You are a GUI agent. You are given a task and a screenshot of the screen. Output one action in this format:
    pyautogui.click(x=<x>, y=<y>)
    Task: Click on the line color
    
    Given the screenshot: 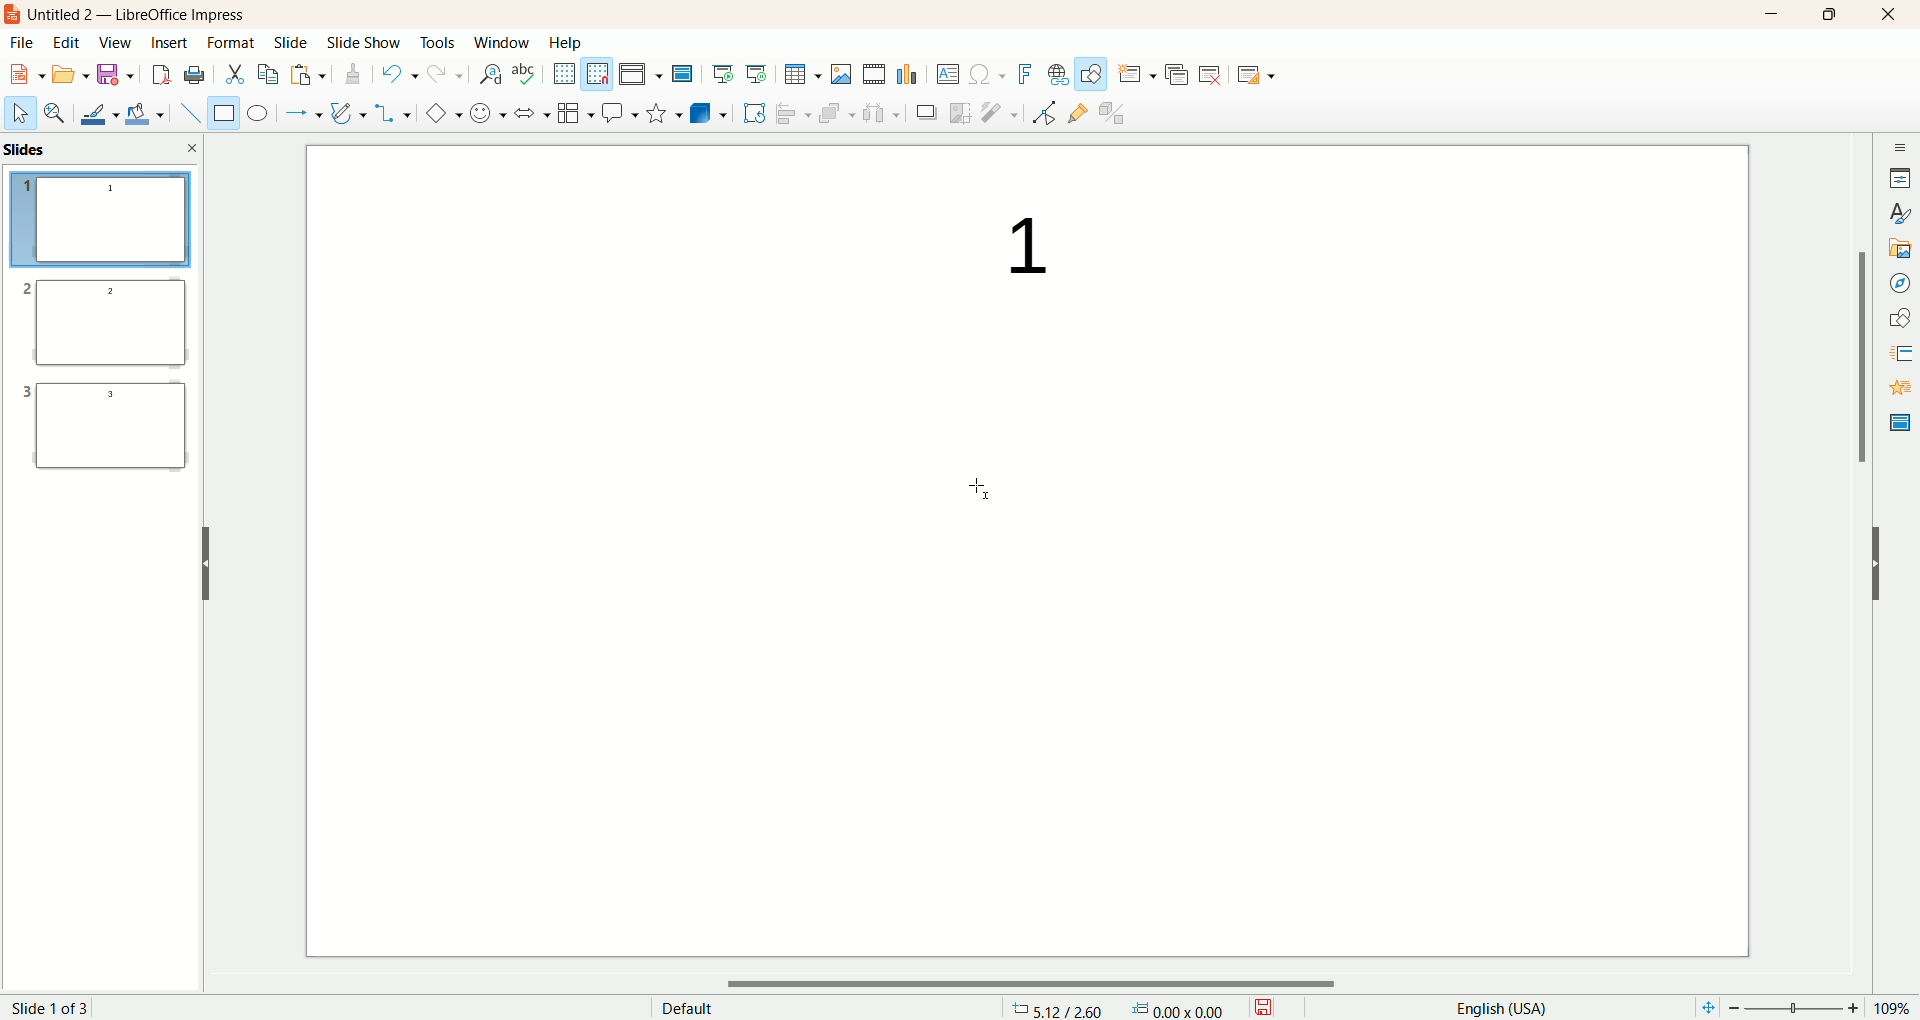 What is the action you would take?
    pyautogui.click(x=95, y=113)
    